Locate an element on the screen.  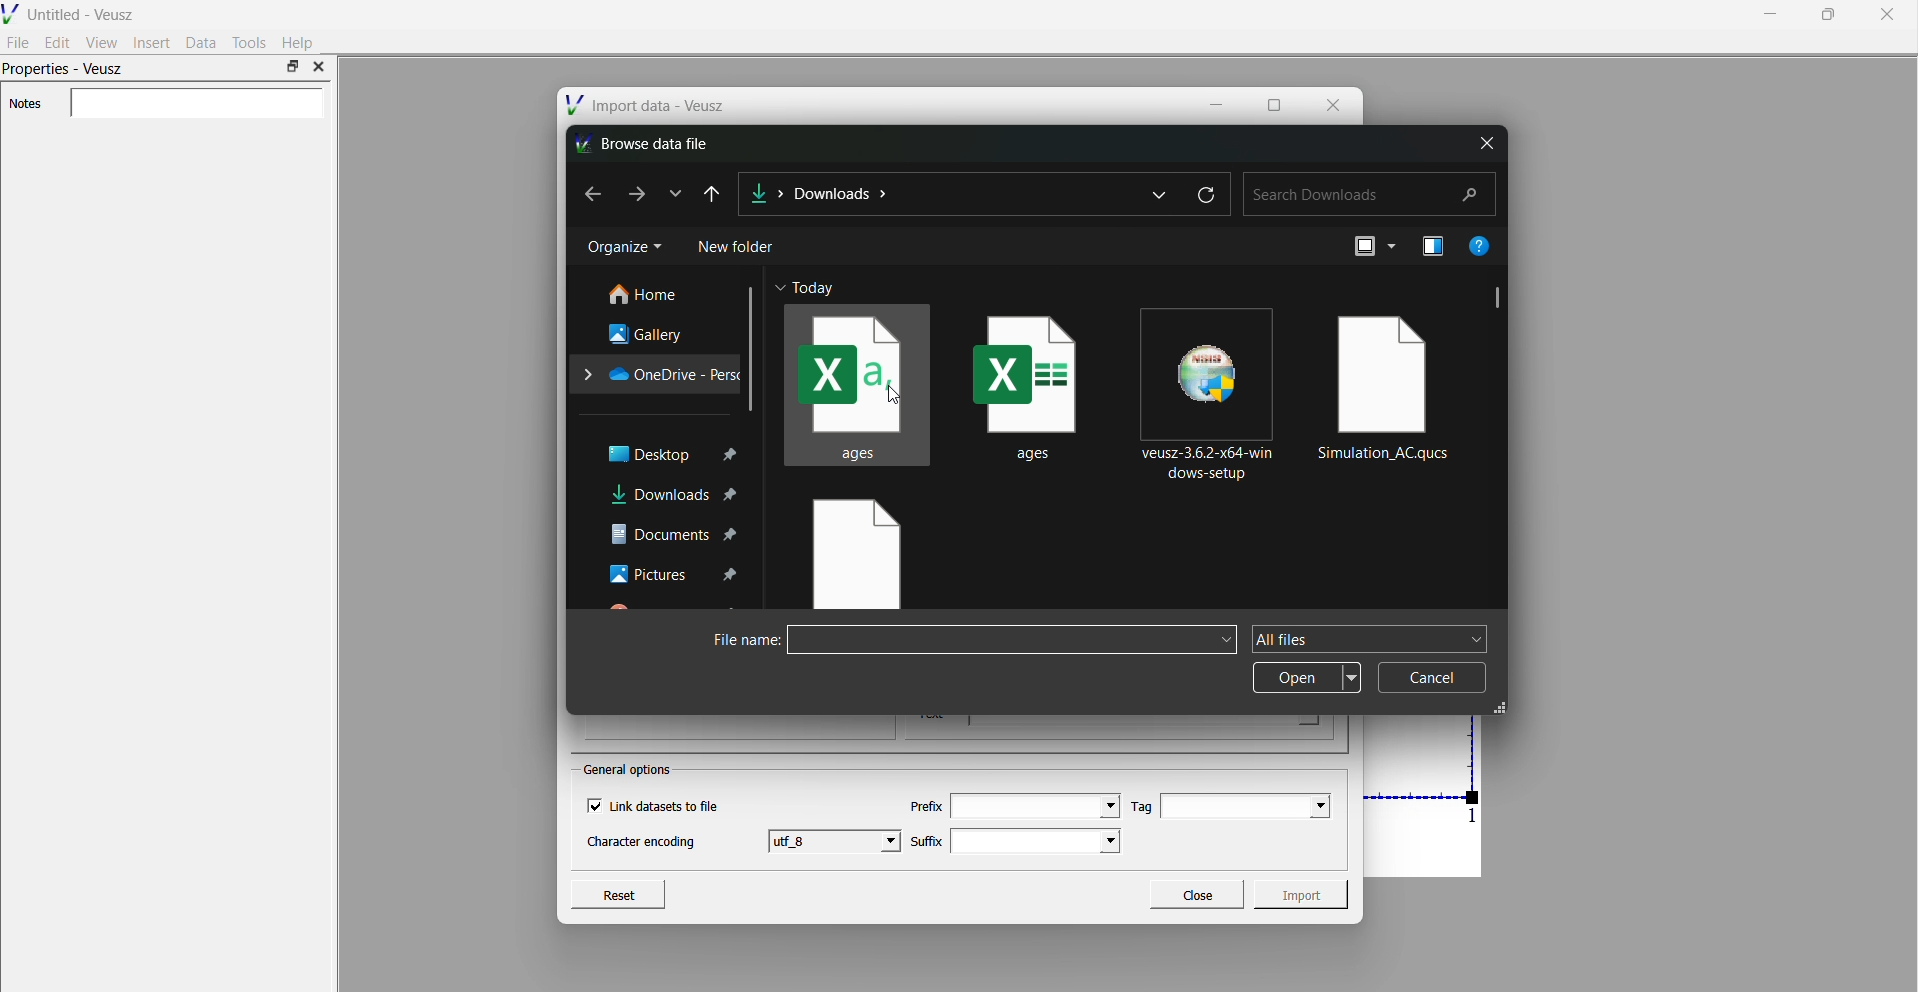
forward is located at coordinates (639, 193).